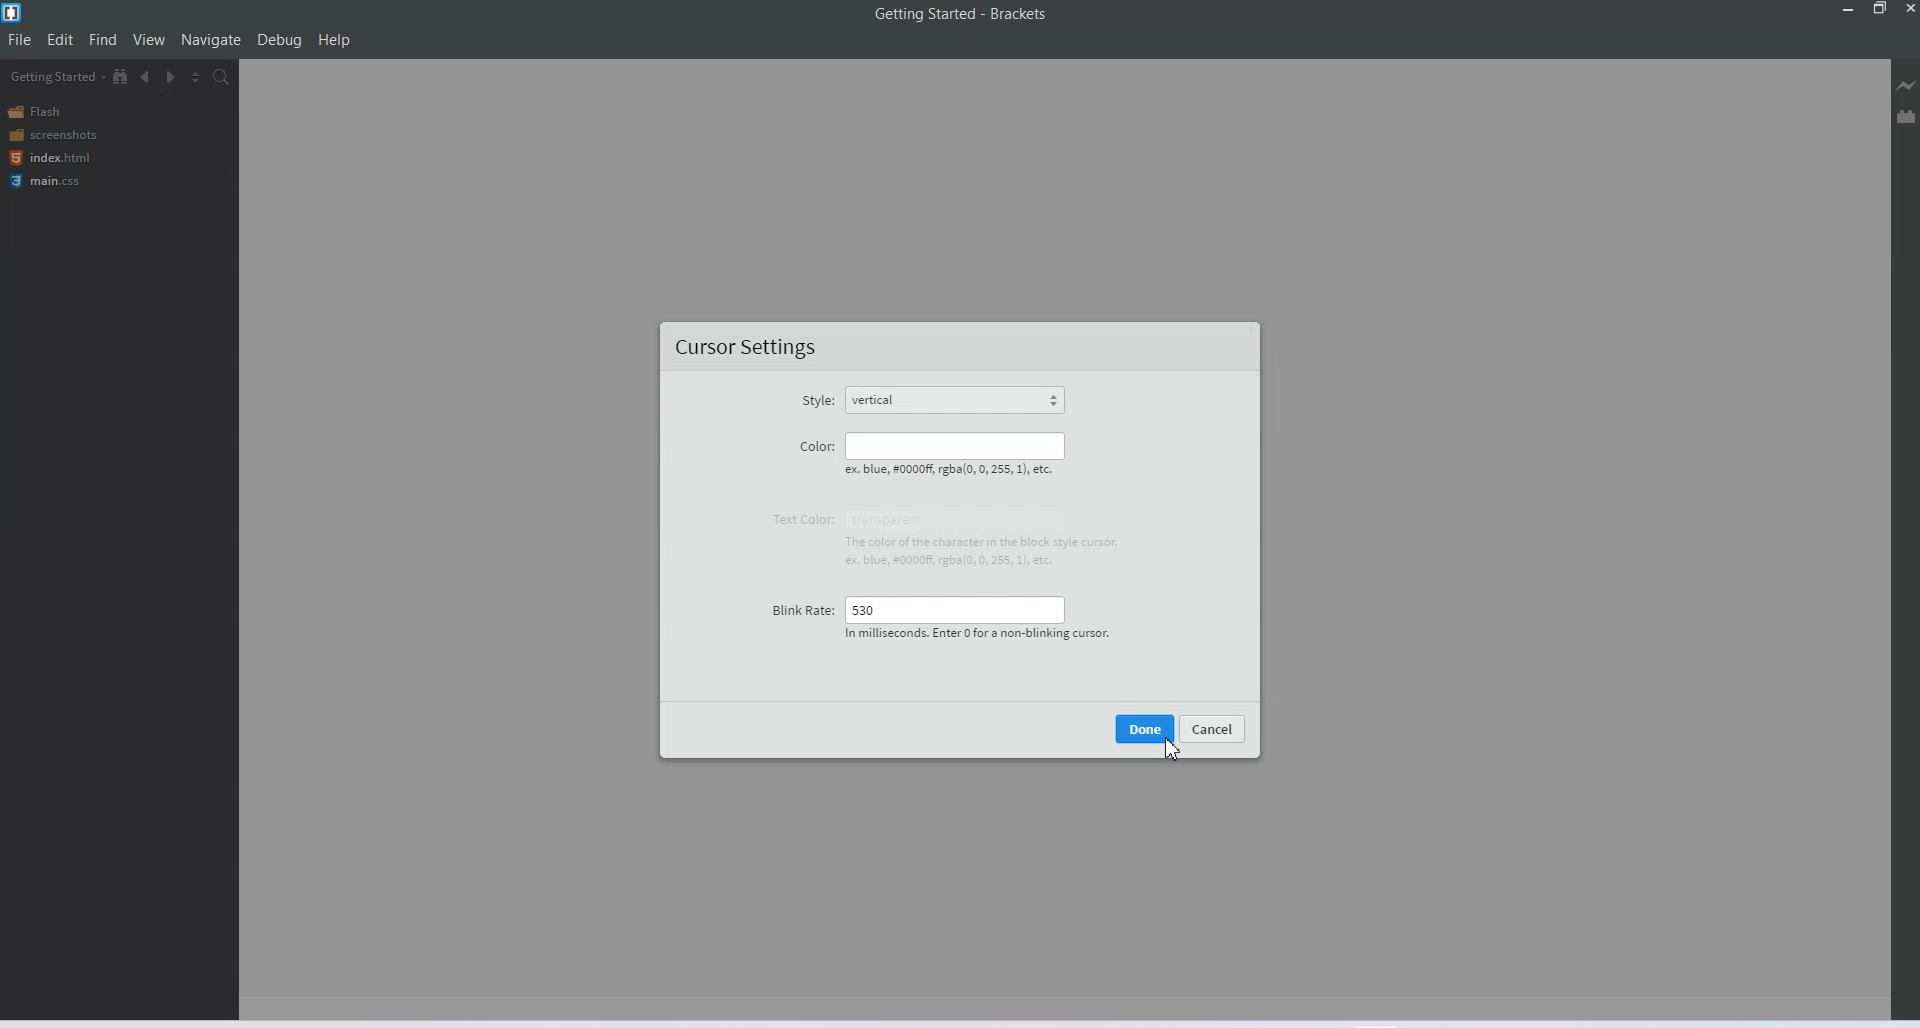 This screenshot has height=1028, width=1920. Describe the element at coordinates (57, 76) in the screenshot. I see `Getting Started` at that location.